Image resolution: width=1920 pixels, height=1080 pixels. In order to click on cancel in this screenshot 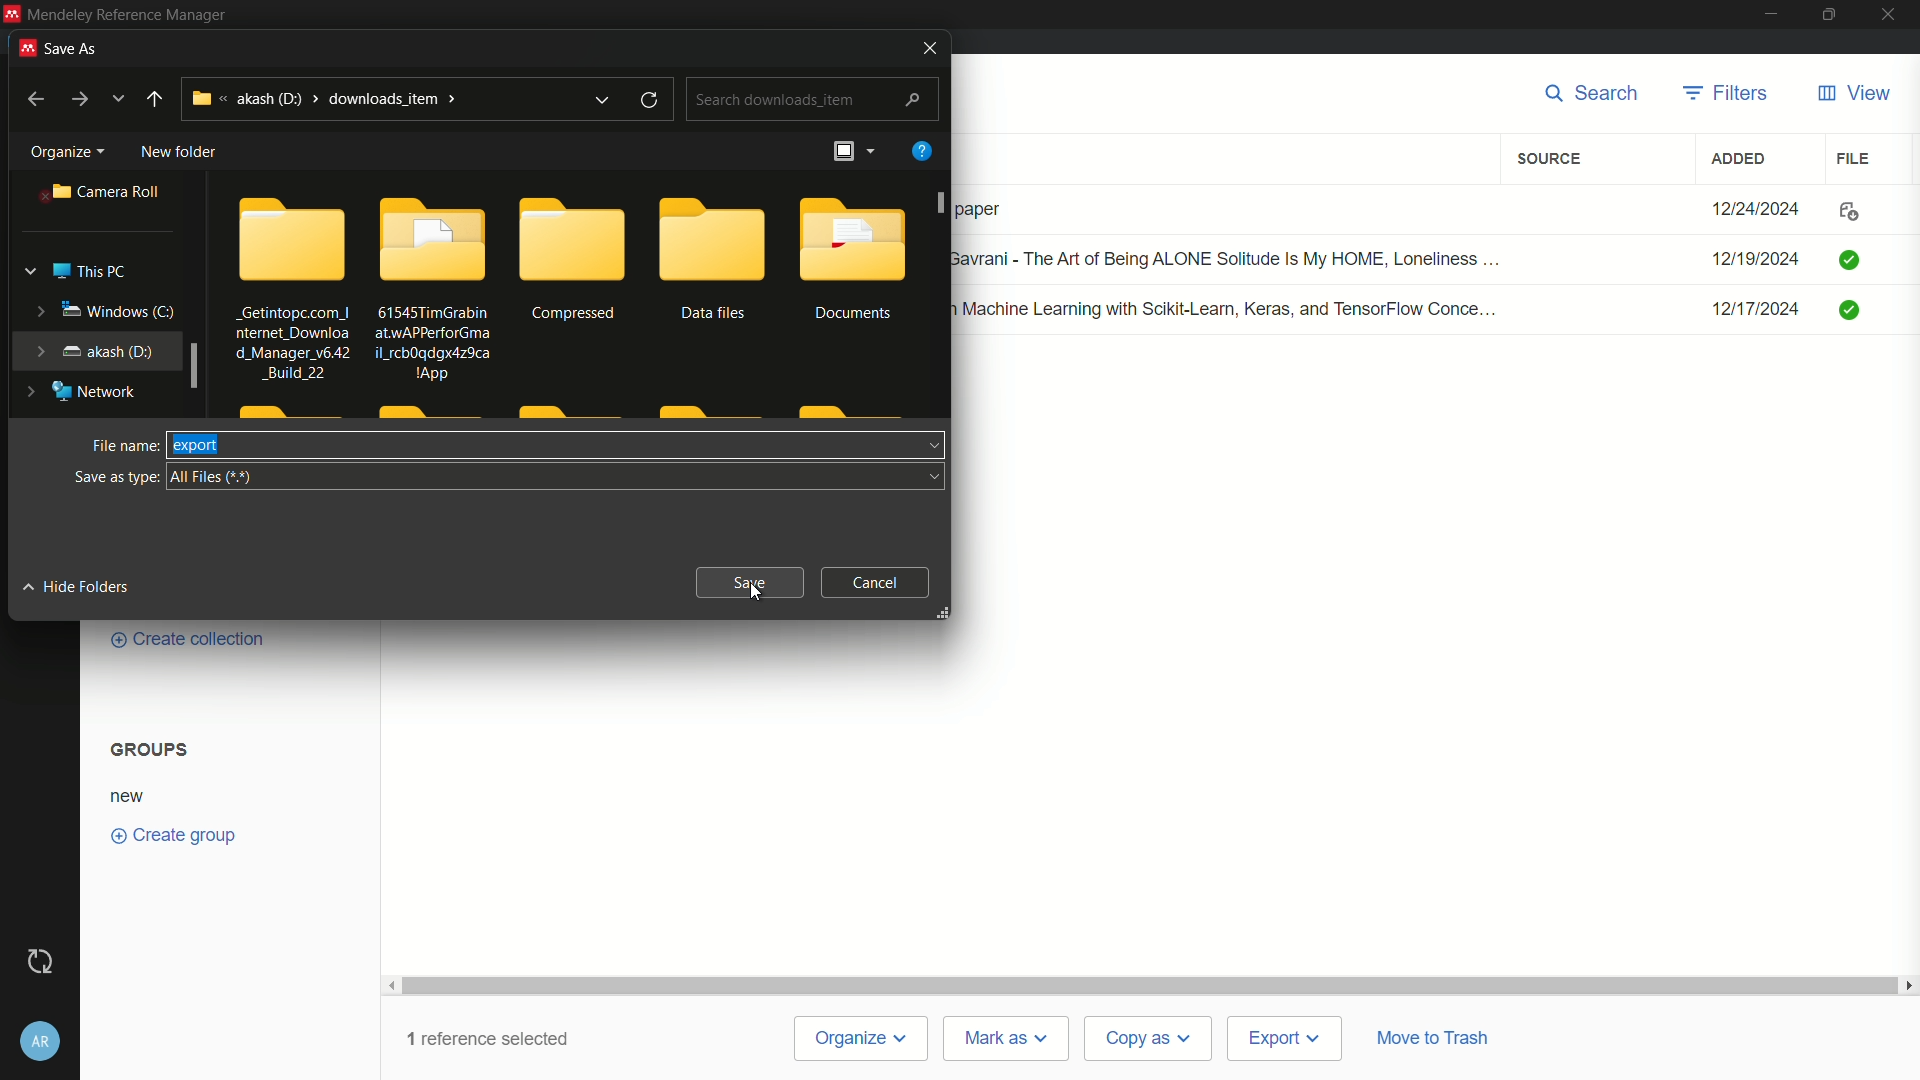, I will do `click(877, 582)`.